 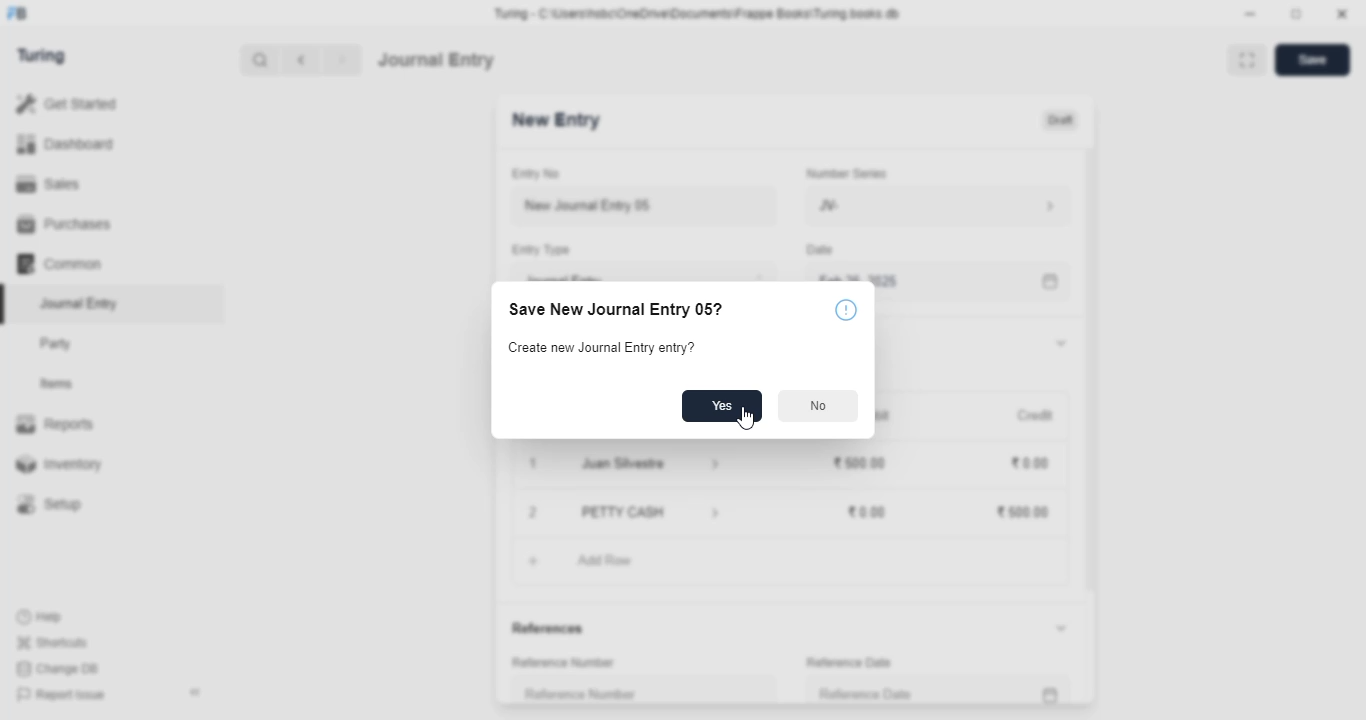 What do you see at coordinates (261, 60) in the screenshot?
I see `search` at bounding box center [261, 60].